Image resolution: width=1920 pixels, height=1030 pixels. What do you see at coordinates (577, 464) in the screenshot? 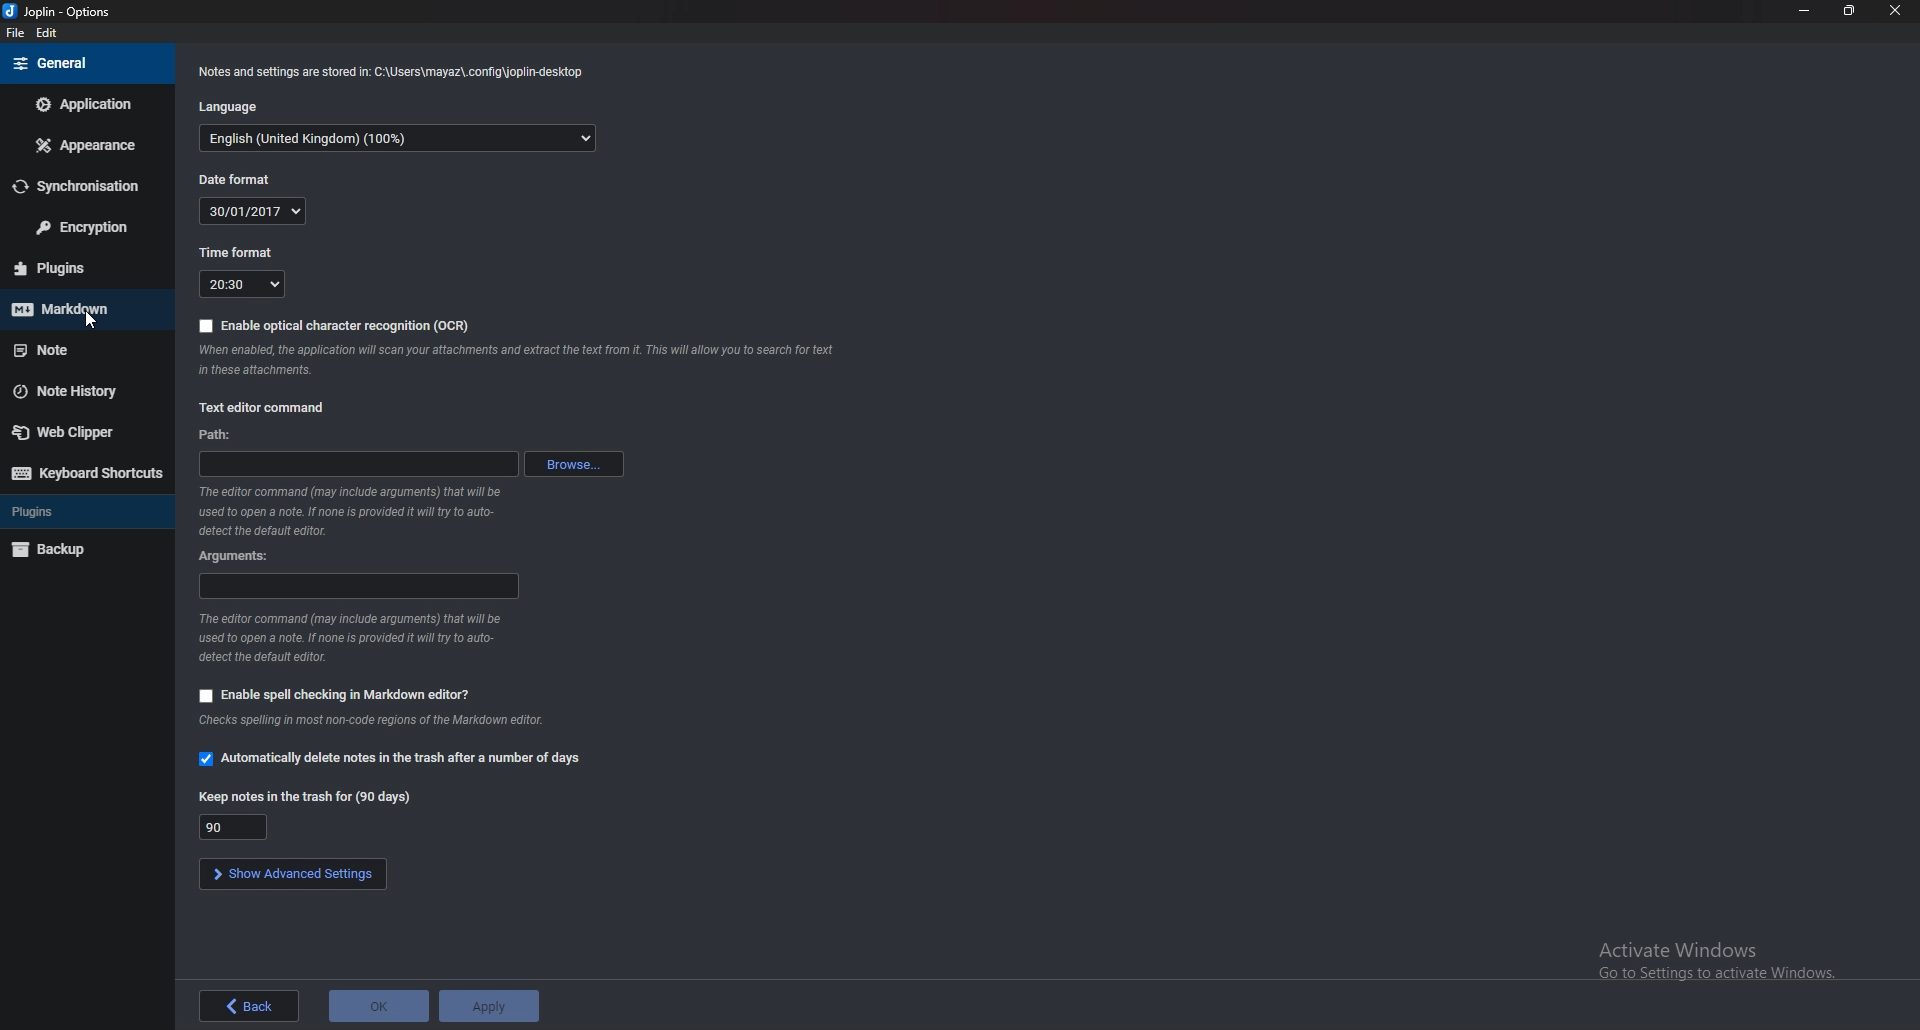
I see `browse` at bounding box center [577, 464].